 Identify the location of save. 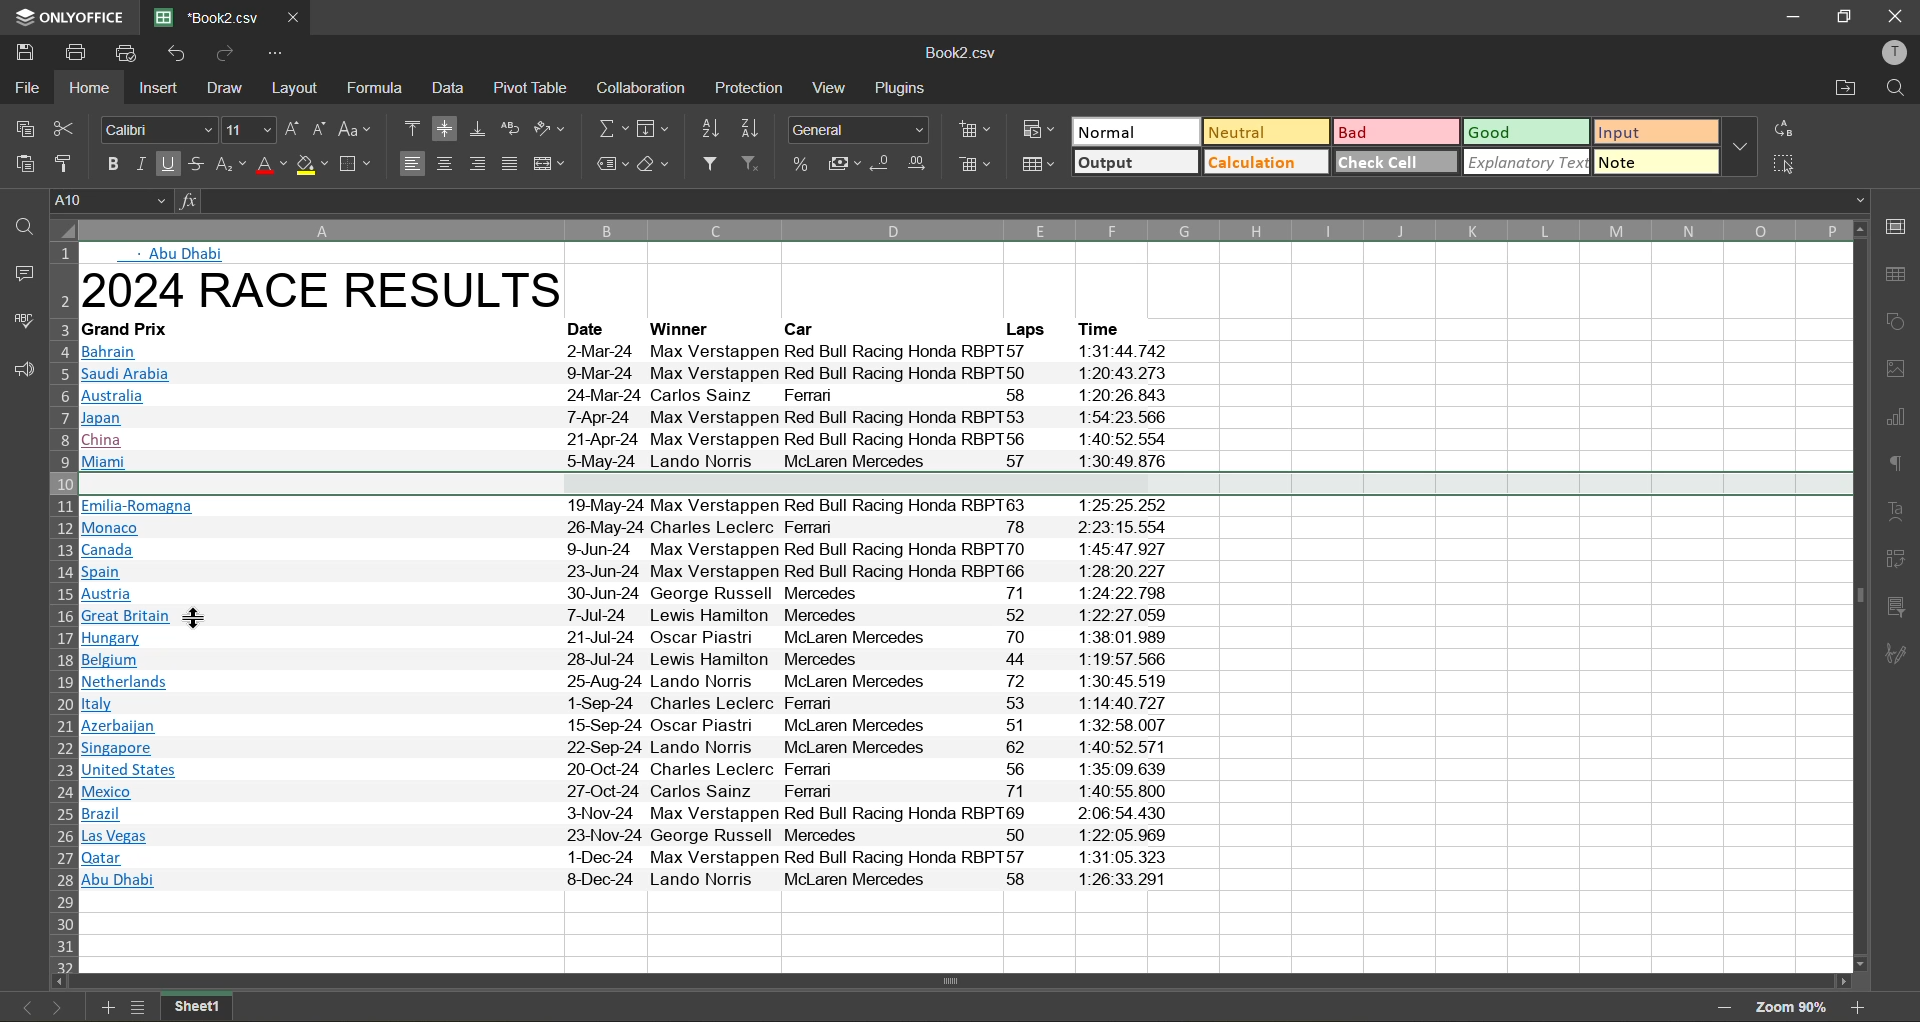
(20, 52).